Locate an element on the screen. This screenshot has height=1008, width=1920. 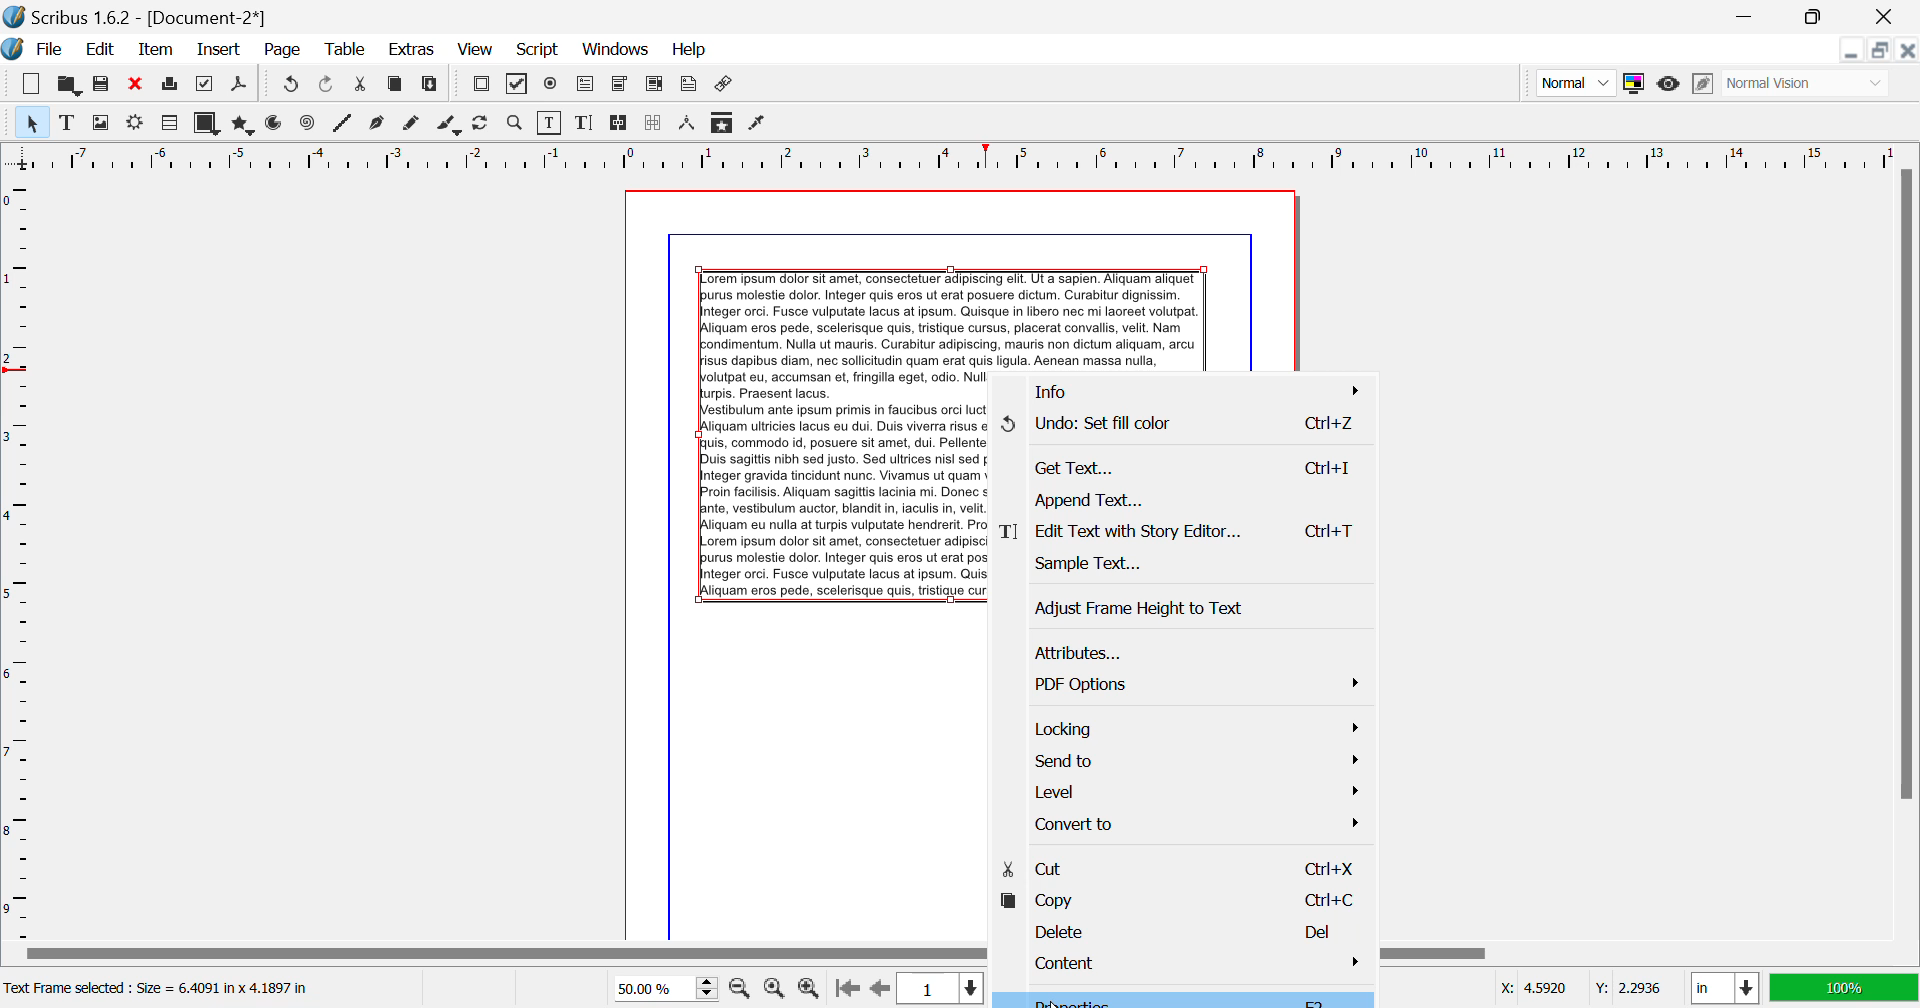
Close is located at coordinates (1889, 16).